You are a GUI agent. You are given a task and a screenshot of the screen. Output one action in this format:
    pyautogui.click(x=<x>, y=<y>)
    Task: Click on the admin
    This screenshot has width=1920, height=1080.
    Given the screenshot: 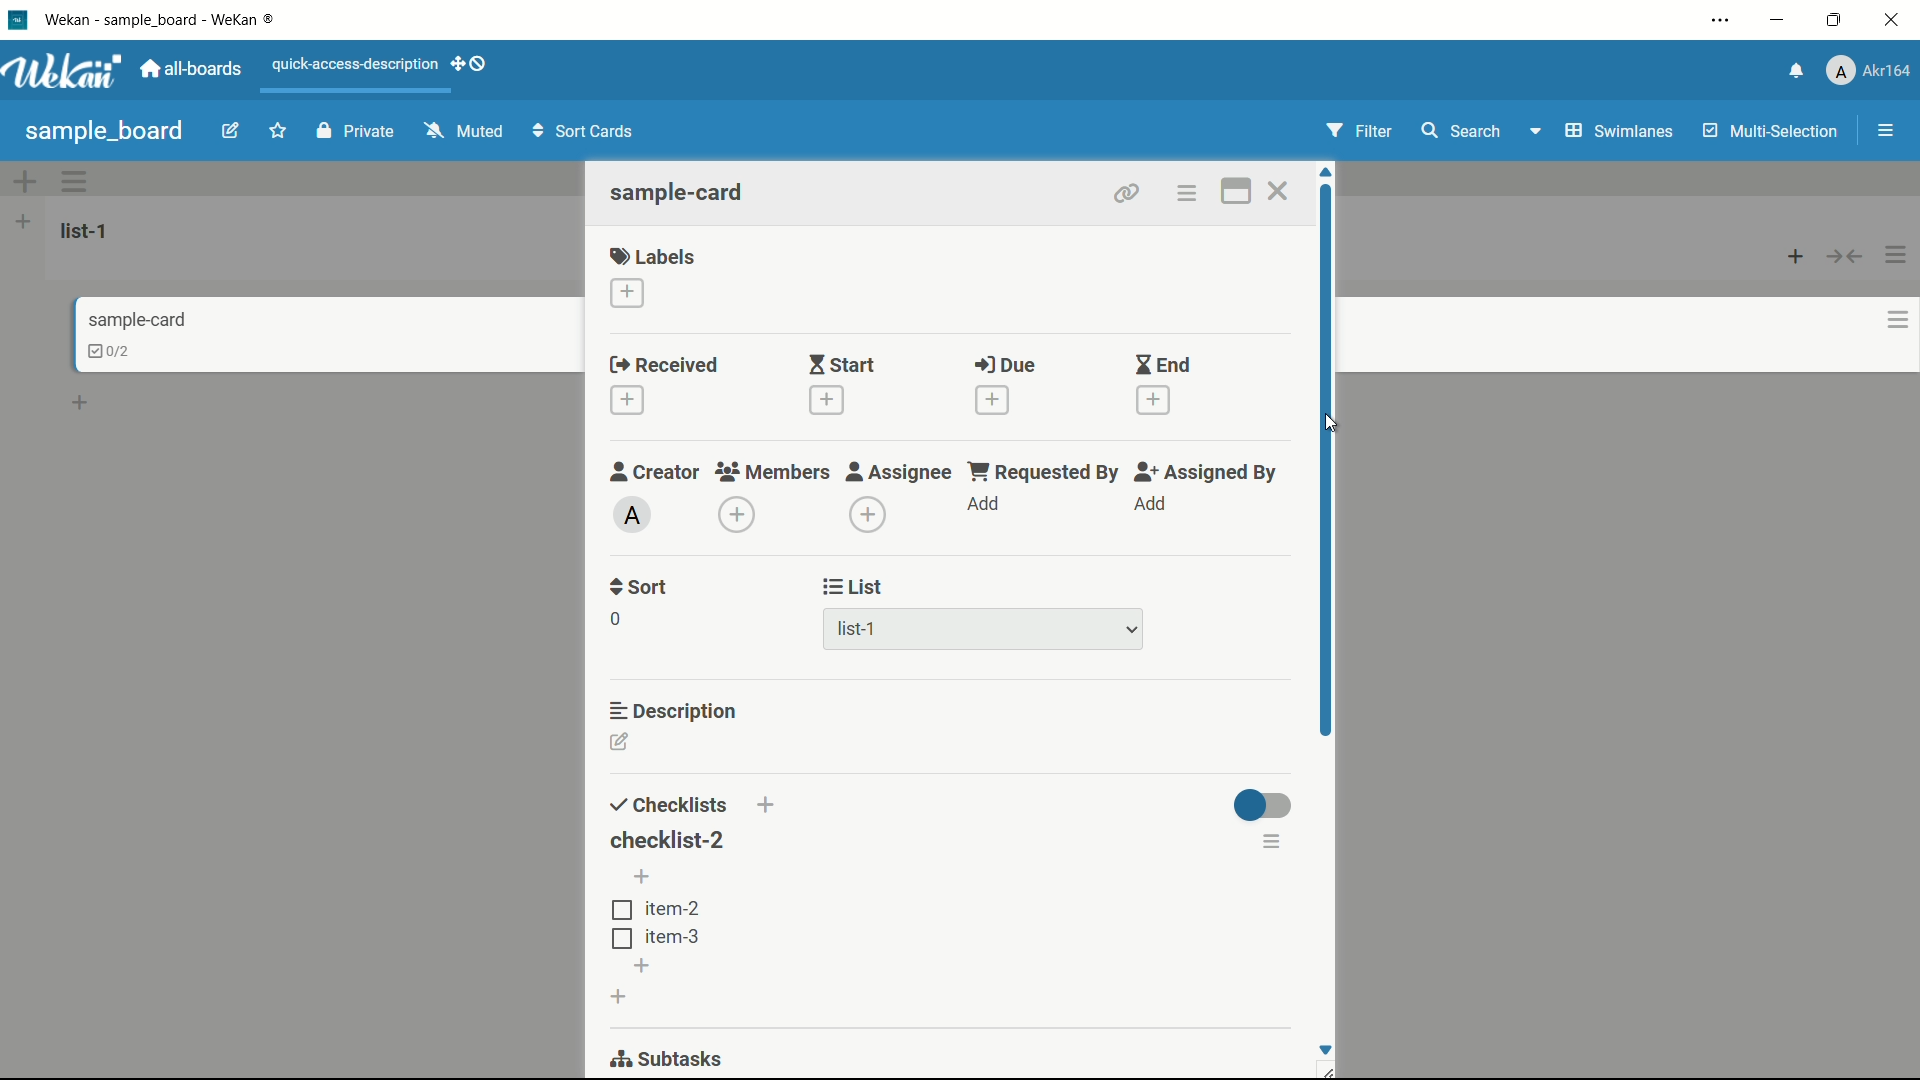 What is the action you would take?
    pyautogui.click(x=632, y=515)
    